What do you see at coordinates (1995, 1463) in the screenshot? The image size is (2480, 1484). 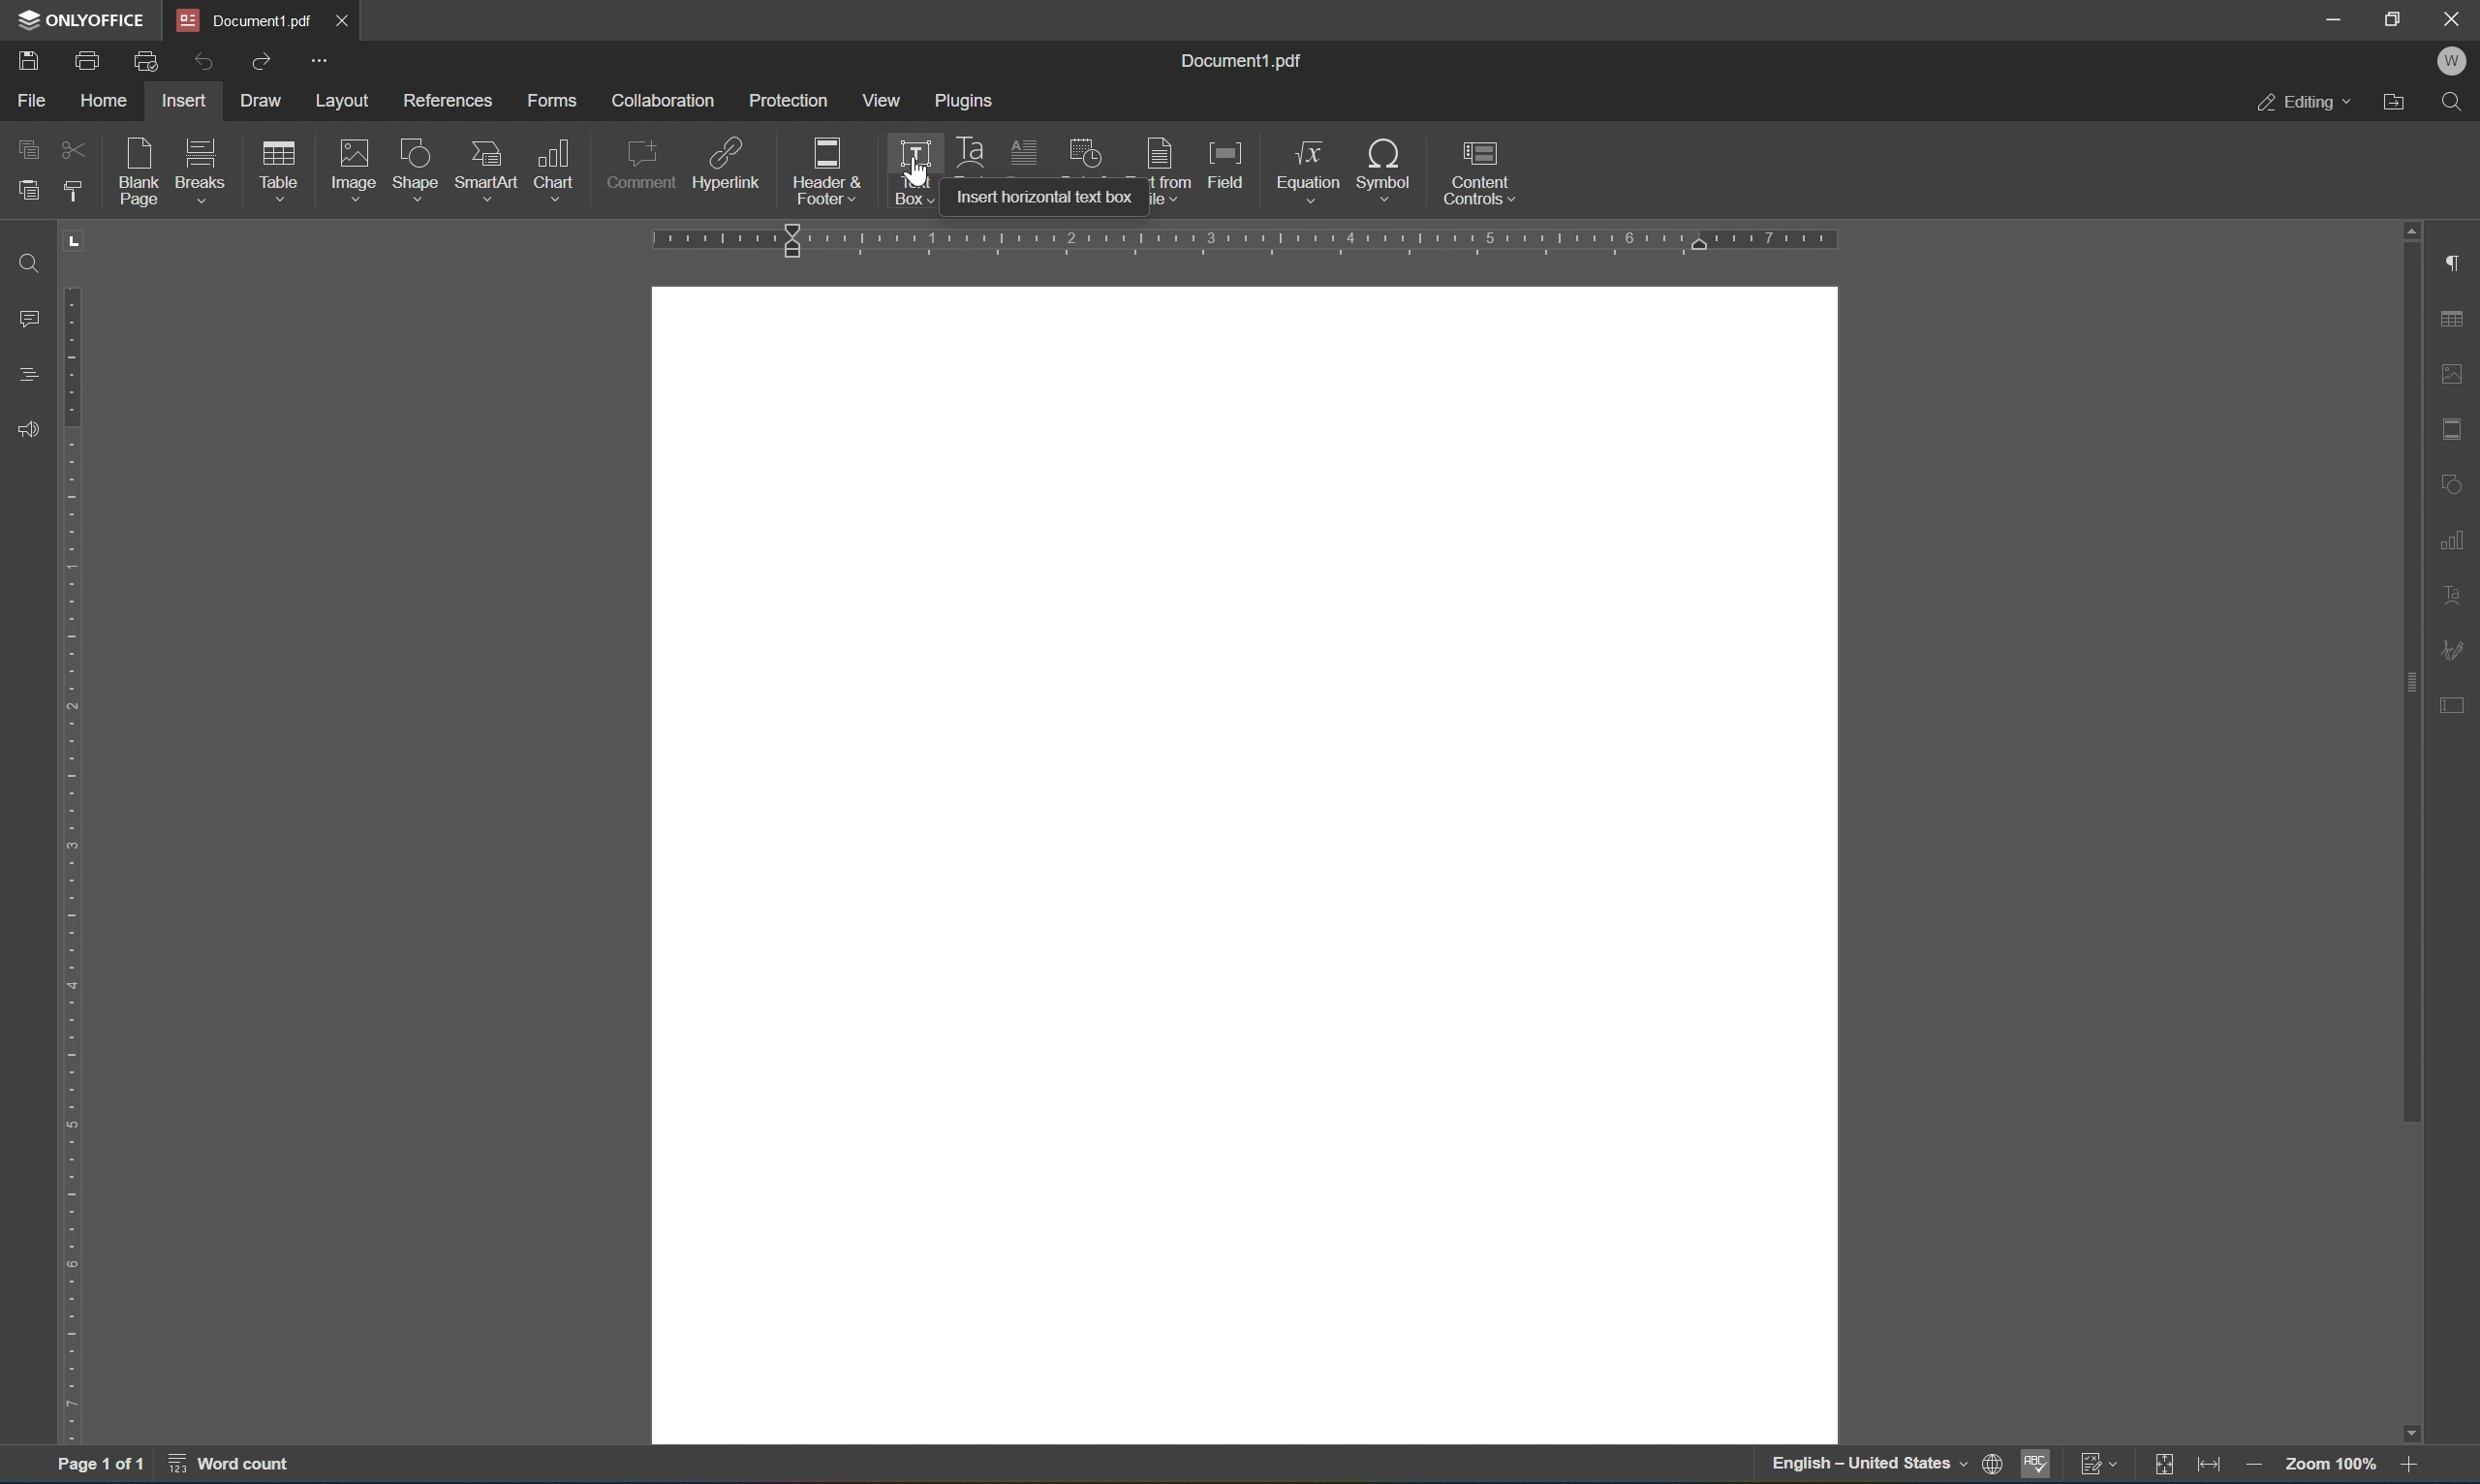 I see `set document language` at bounding box center [1995, 1463].